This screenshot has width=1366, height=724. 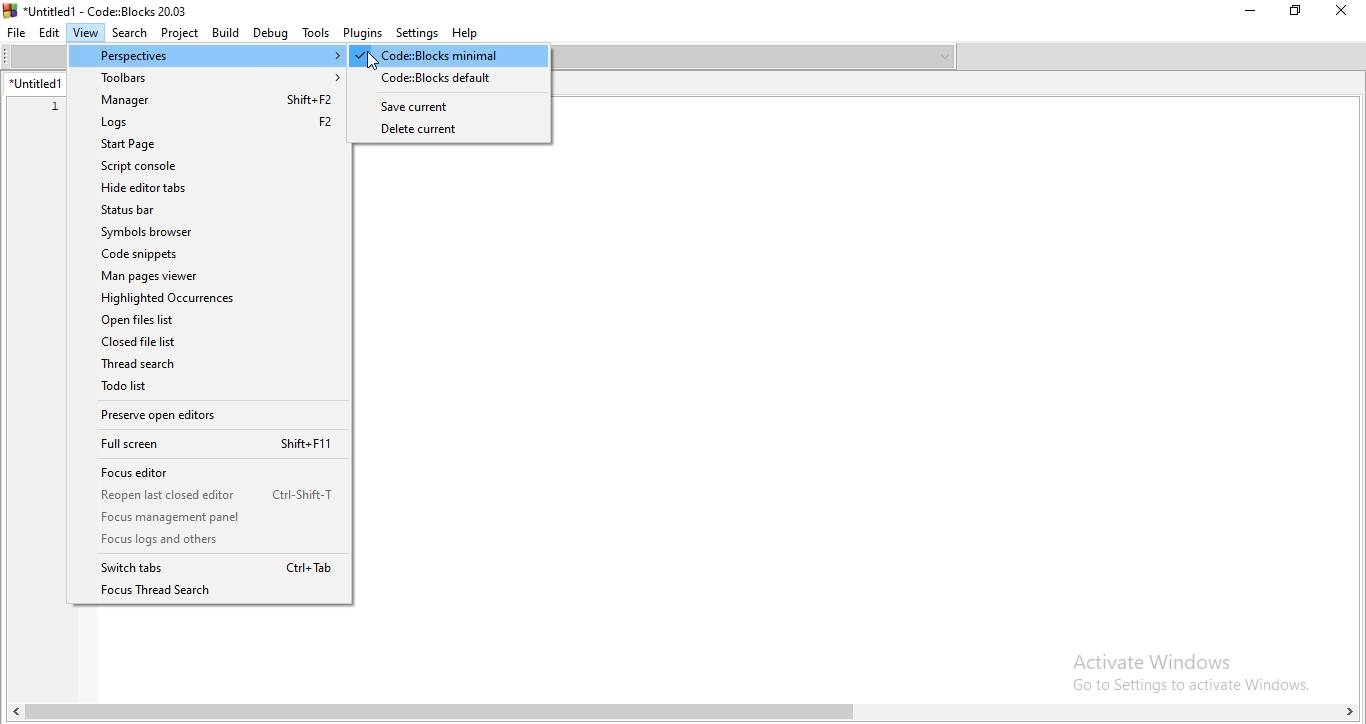 What do you see at coordinates (212, 165) in the screenshot?
I see `Script console` at bounding box center [212, 165].